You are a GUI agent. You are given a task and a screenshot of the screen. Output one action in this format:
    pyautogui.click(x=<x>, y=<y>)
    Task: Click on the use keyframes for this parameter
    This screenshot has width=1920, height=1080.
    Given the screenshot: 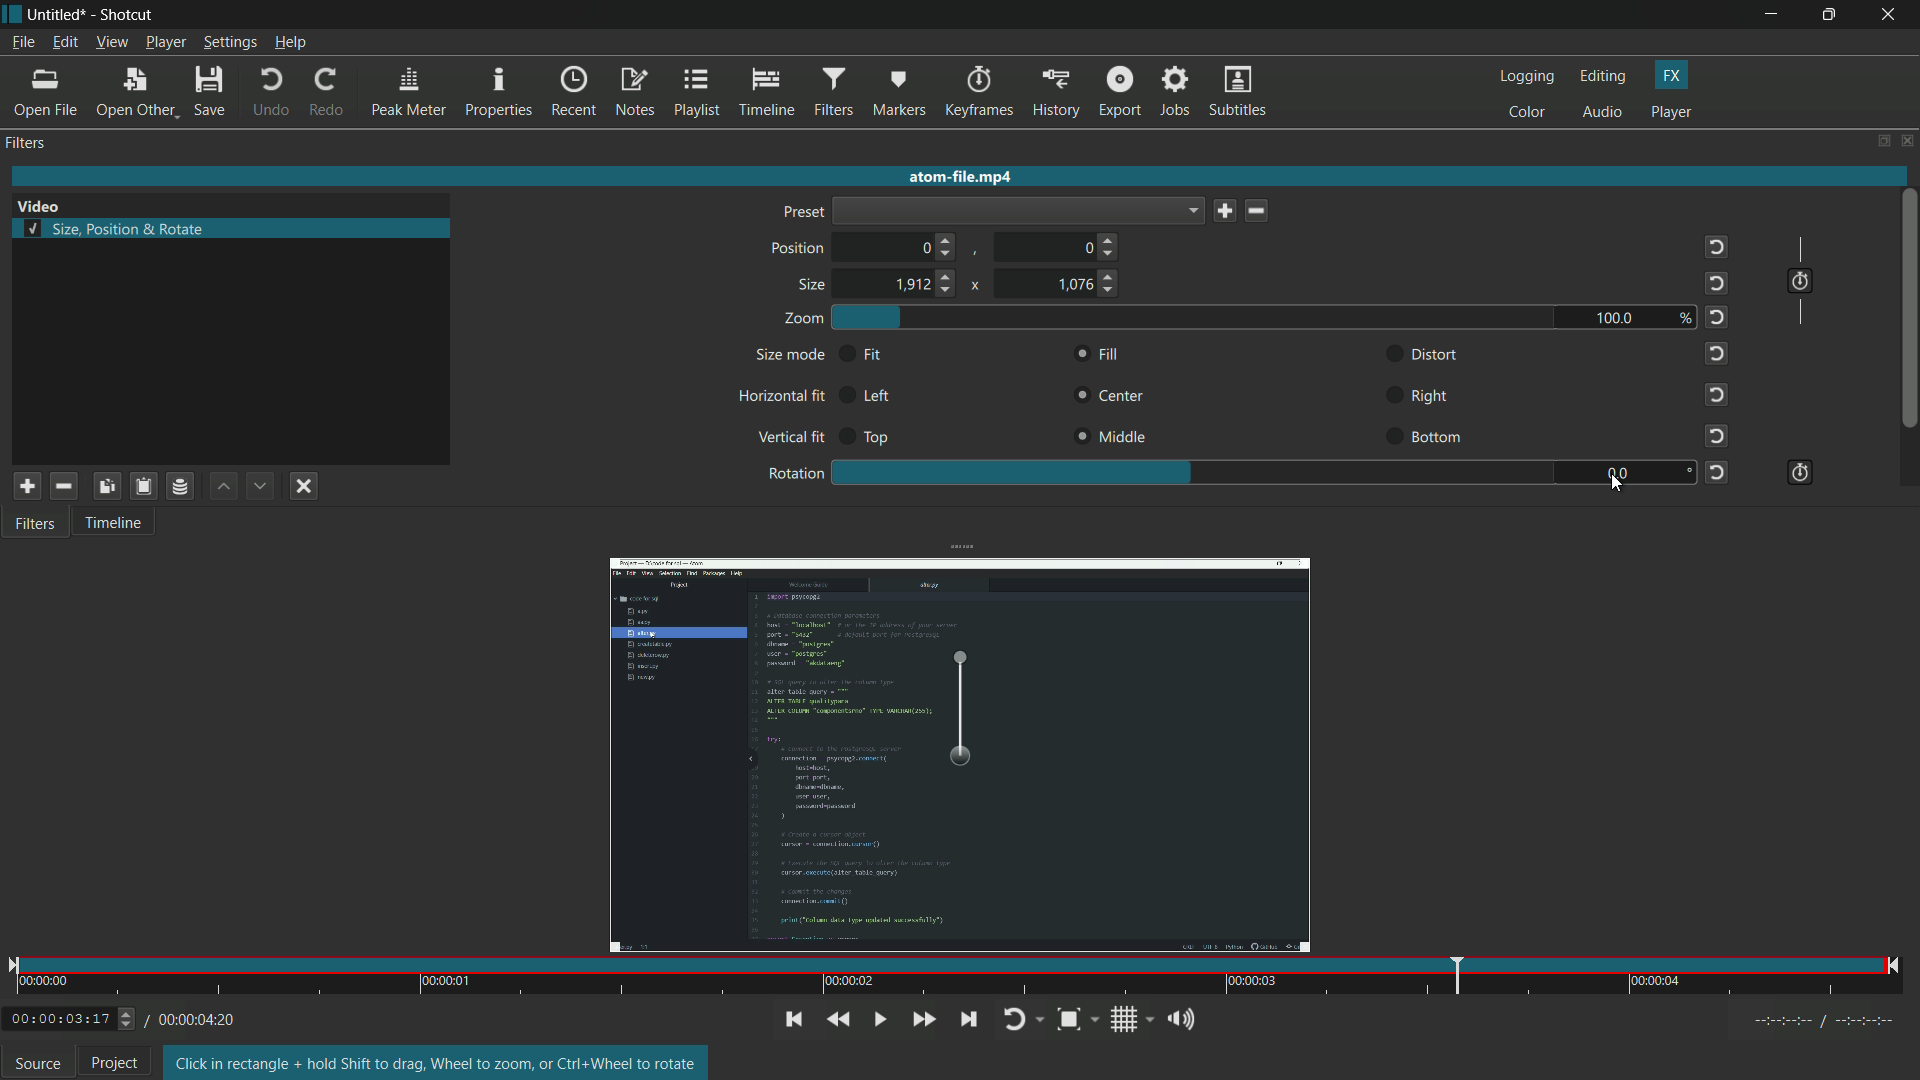 What is the action you would take?
    pyautogui.click(x=1798, y=474)
    